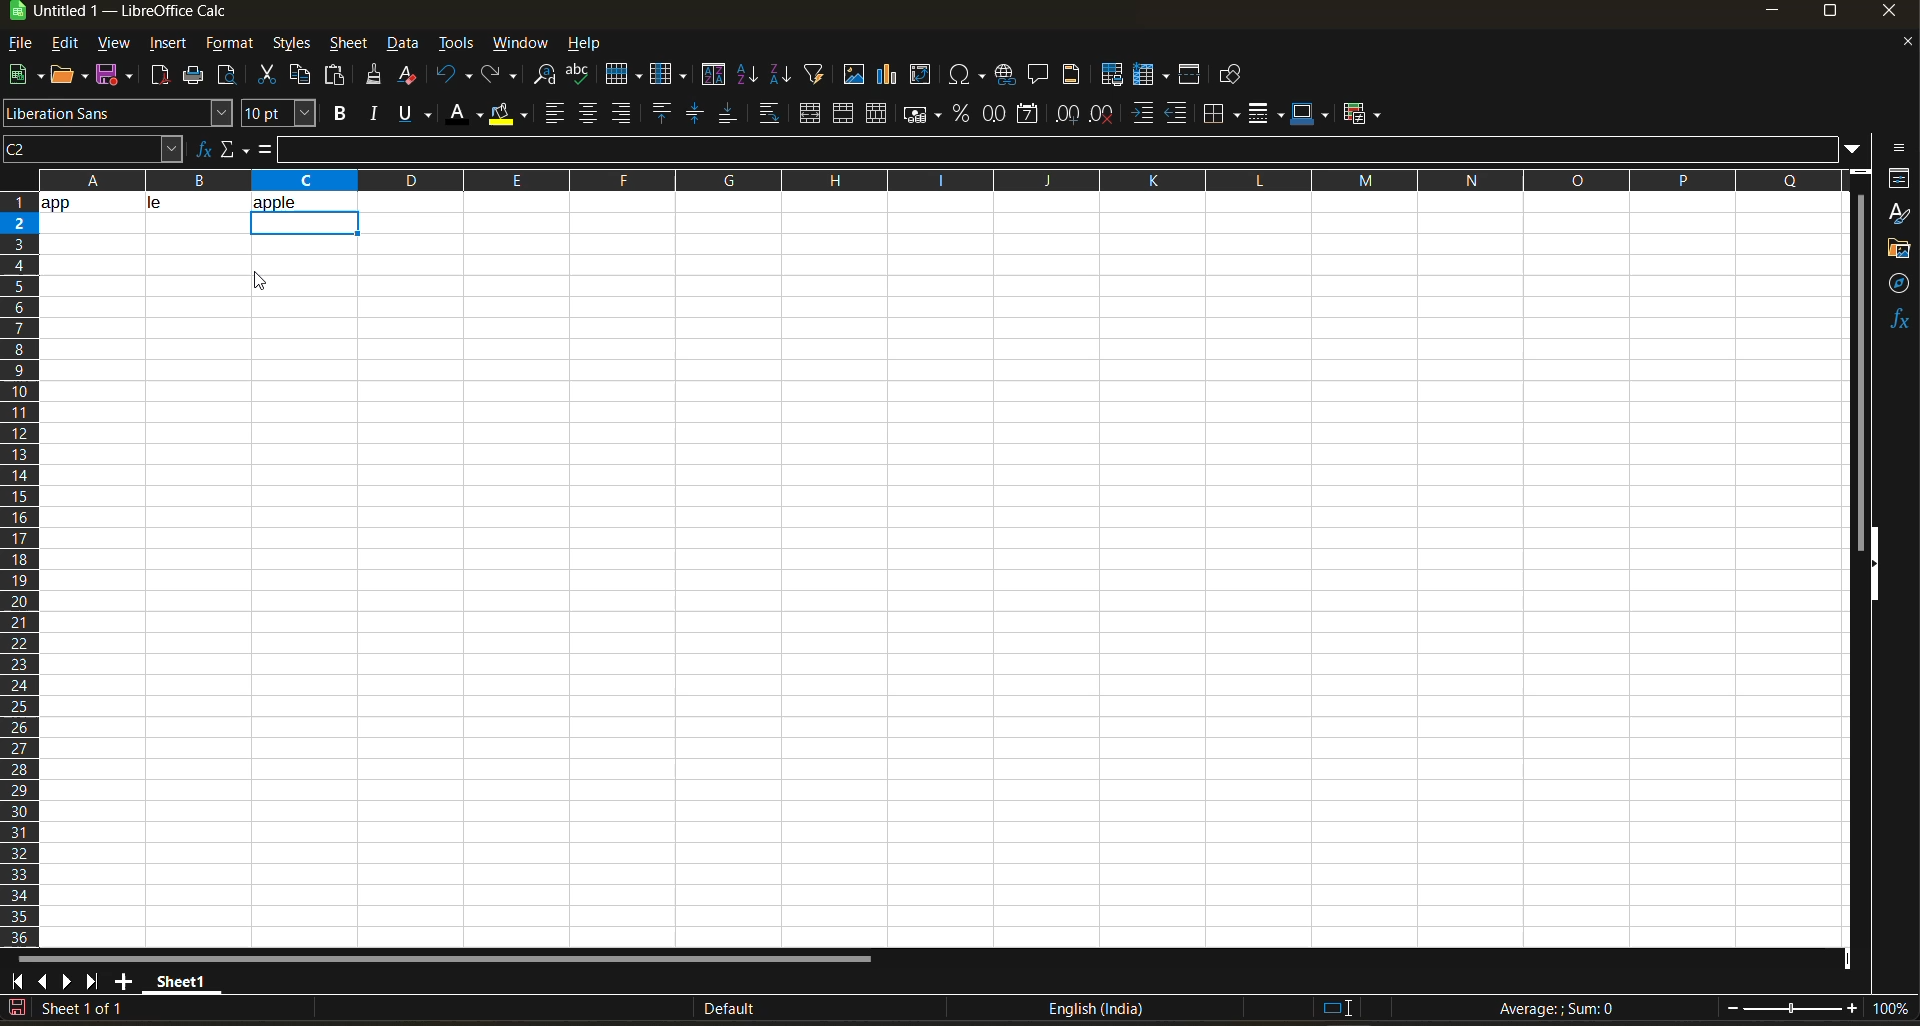 Image resolution: width=1920 pixels, height=1026 pixels. What do you see at coordinates (197, 149) in the screenshot?
I see `function wizard` at bounding box center [197, 149].